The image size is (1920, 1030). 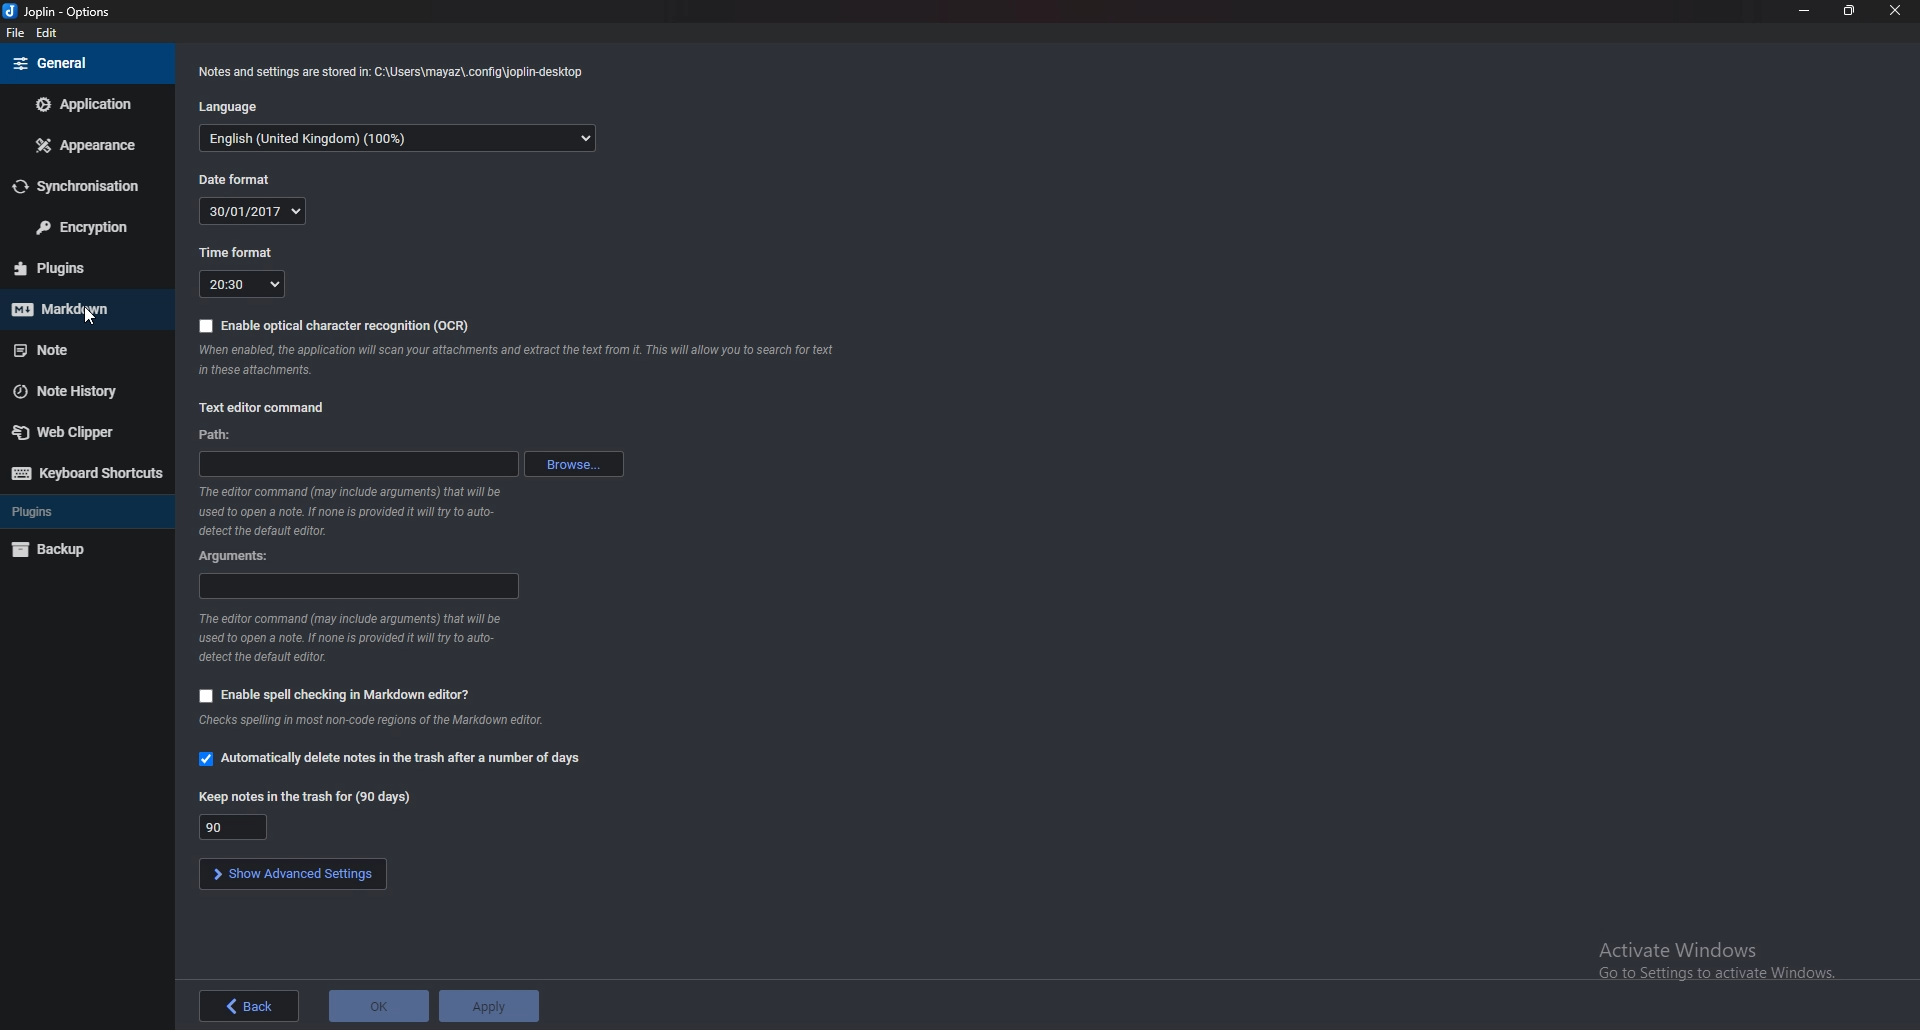 What do you see at coordinates (241, 251) in the screenshot?
I see `Time format` at bounding box center [241, 251].